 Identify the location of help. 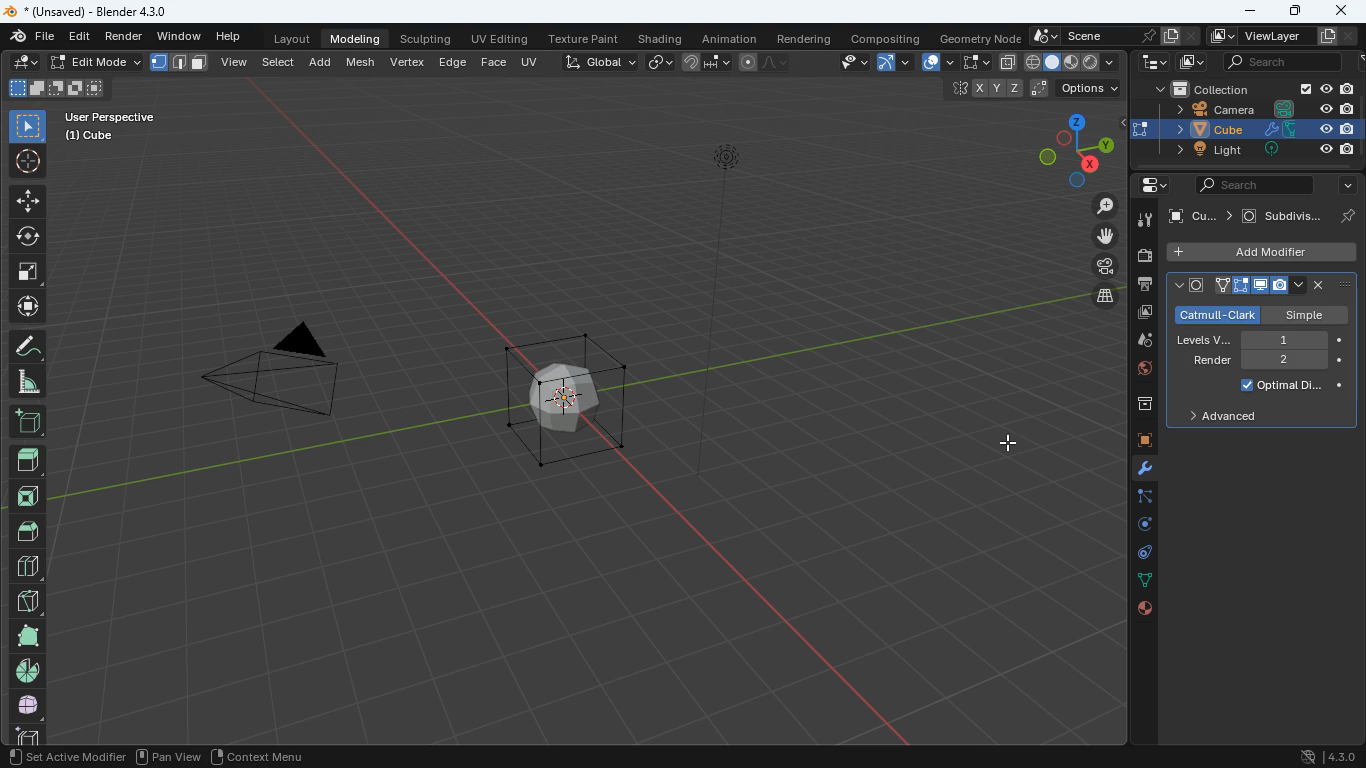
(227, 37).